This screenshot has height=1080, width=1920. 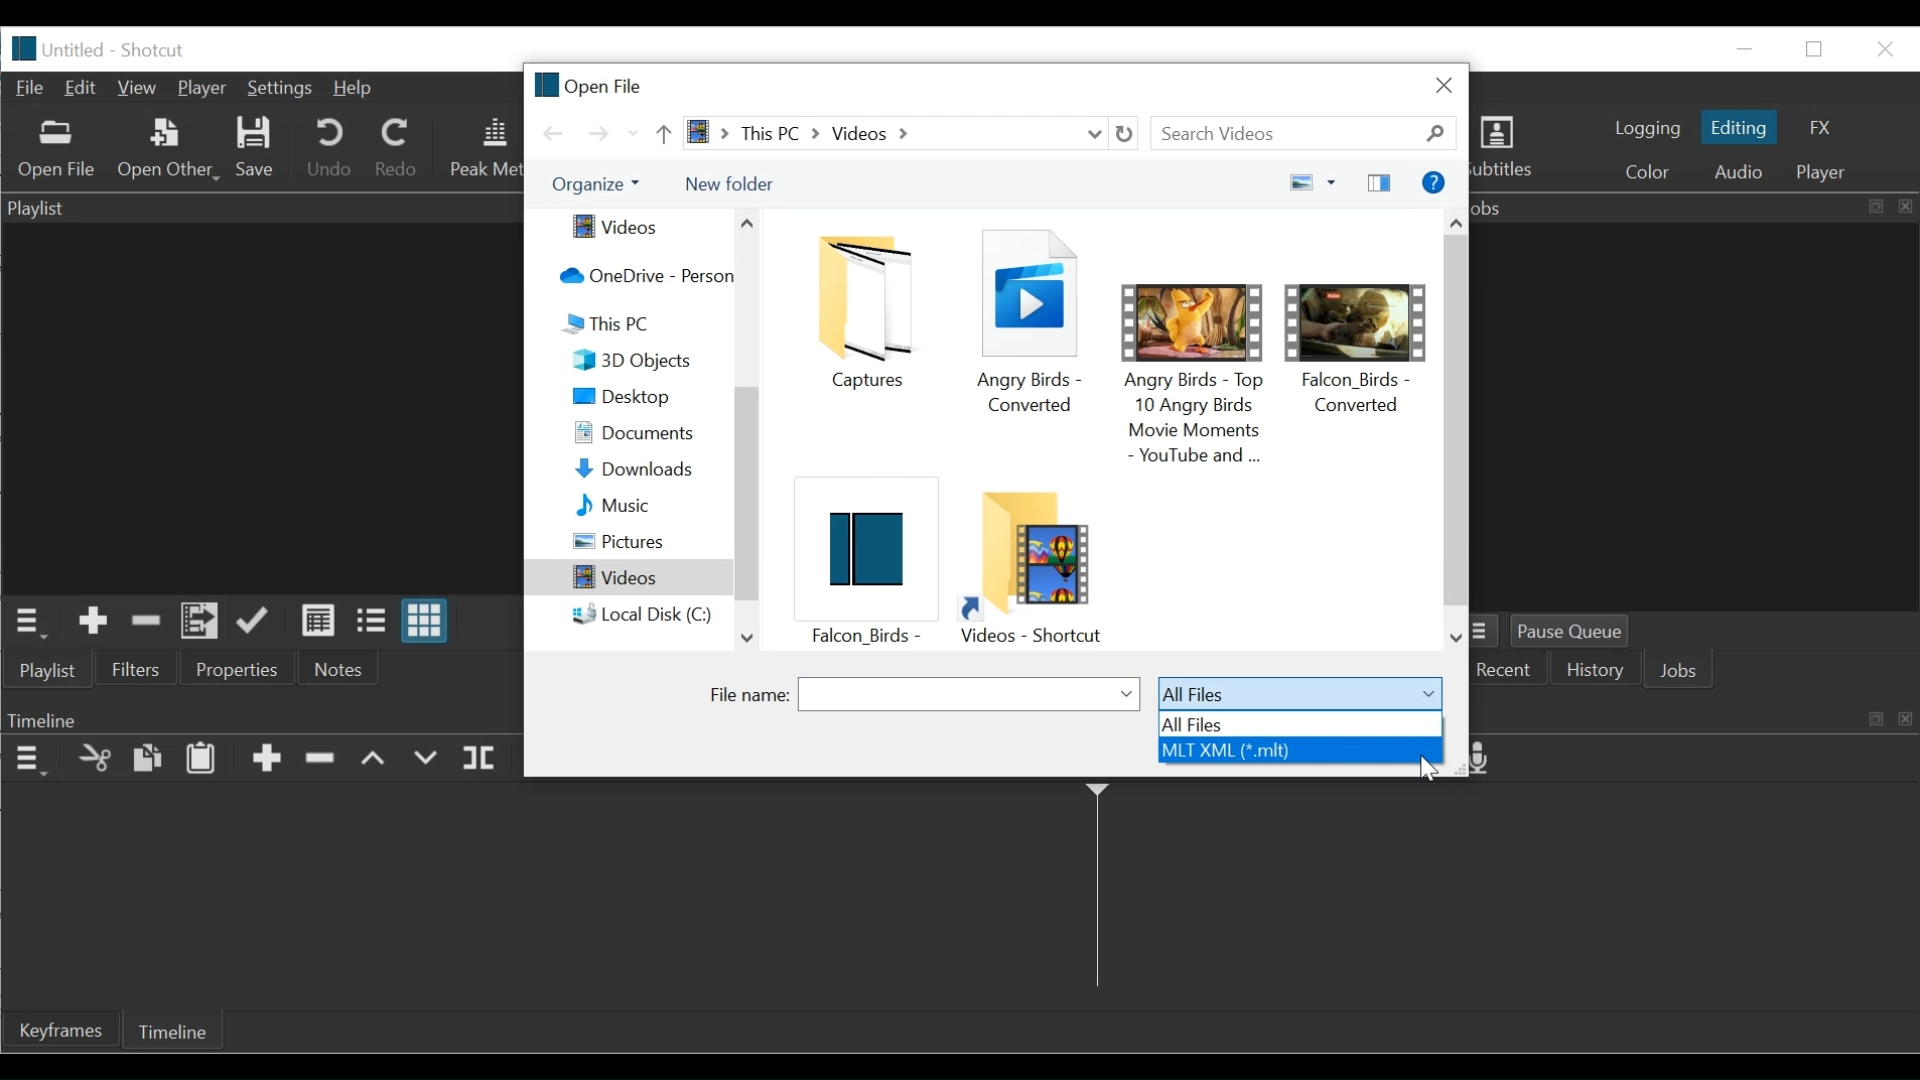 What do you see at coordinates (1645, 130) in the screenshot?
I see `logging` at bounding box center [1645, 130].